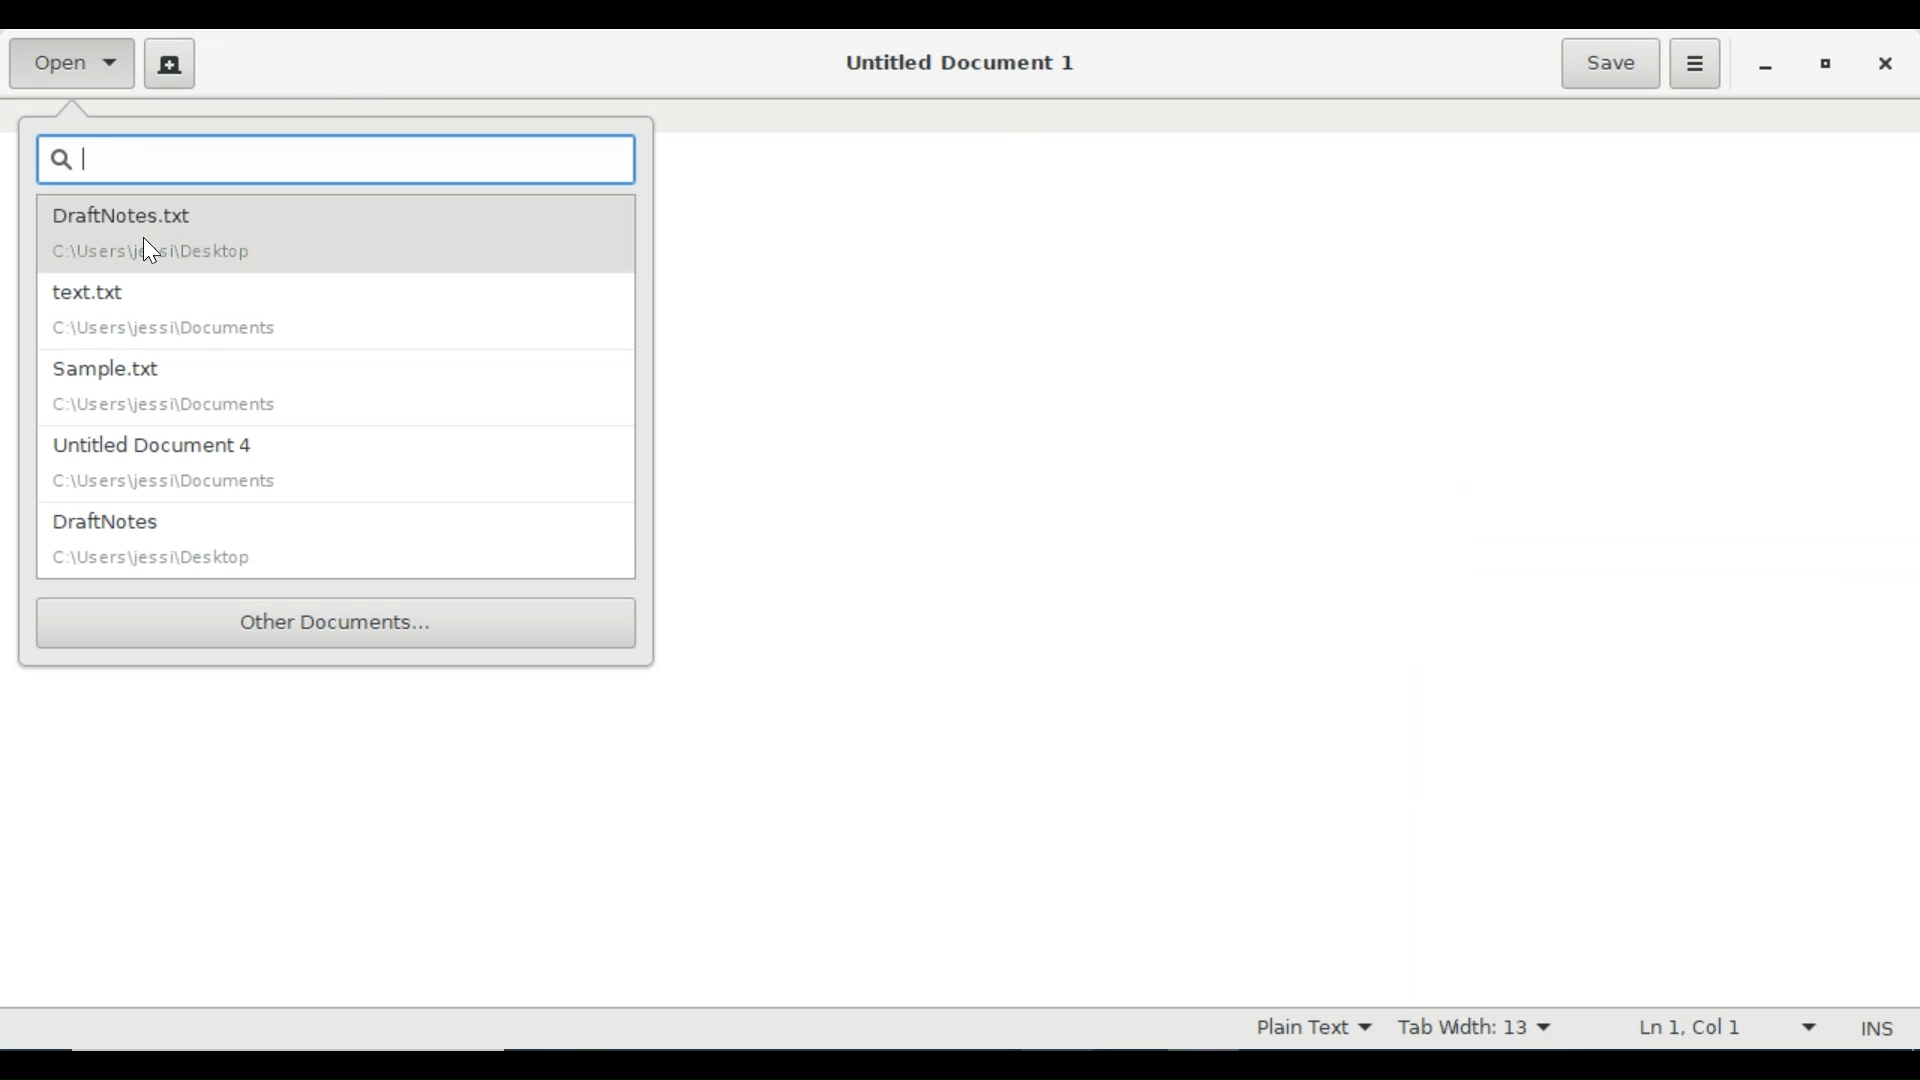 Image resolution: width=1920 pixels, height=1080 pixels. What do you see at coordinates (1826, 62) in the screenshot?
I see `Restore` at bounding box center [1826, 62].